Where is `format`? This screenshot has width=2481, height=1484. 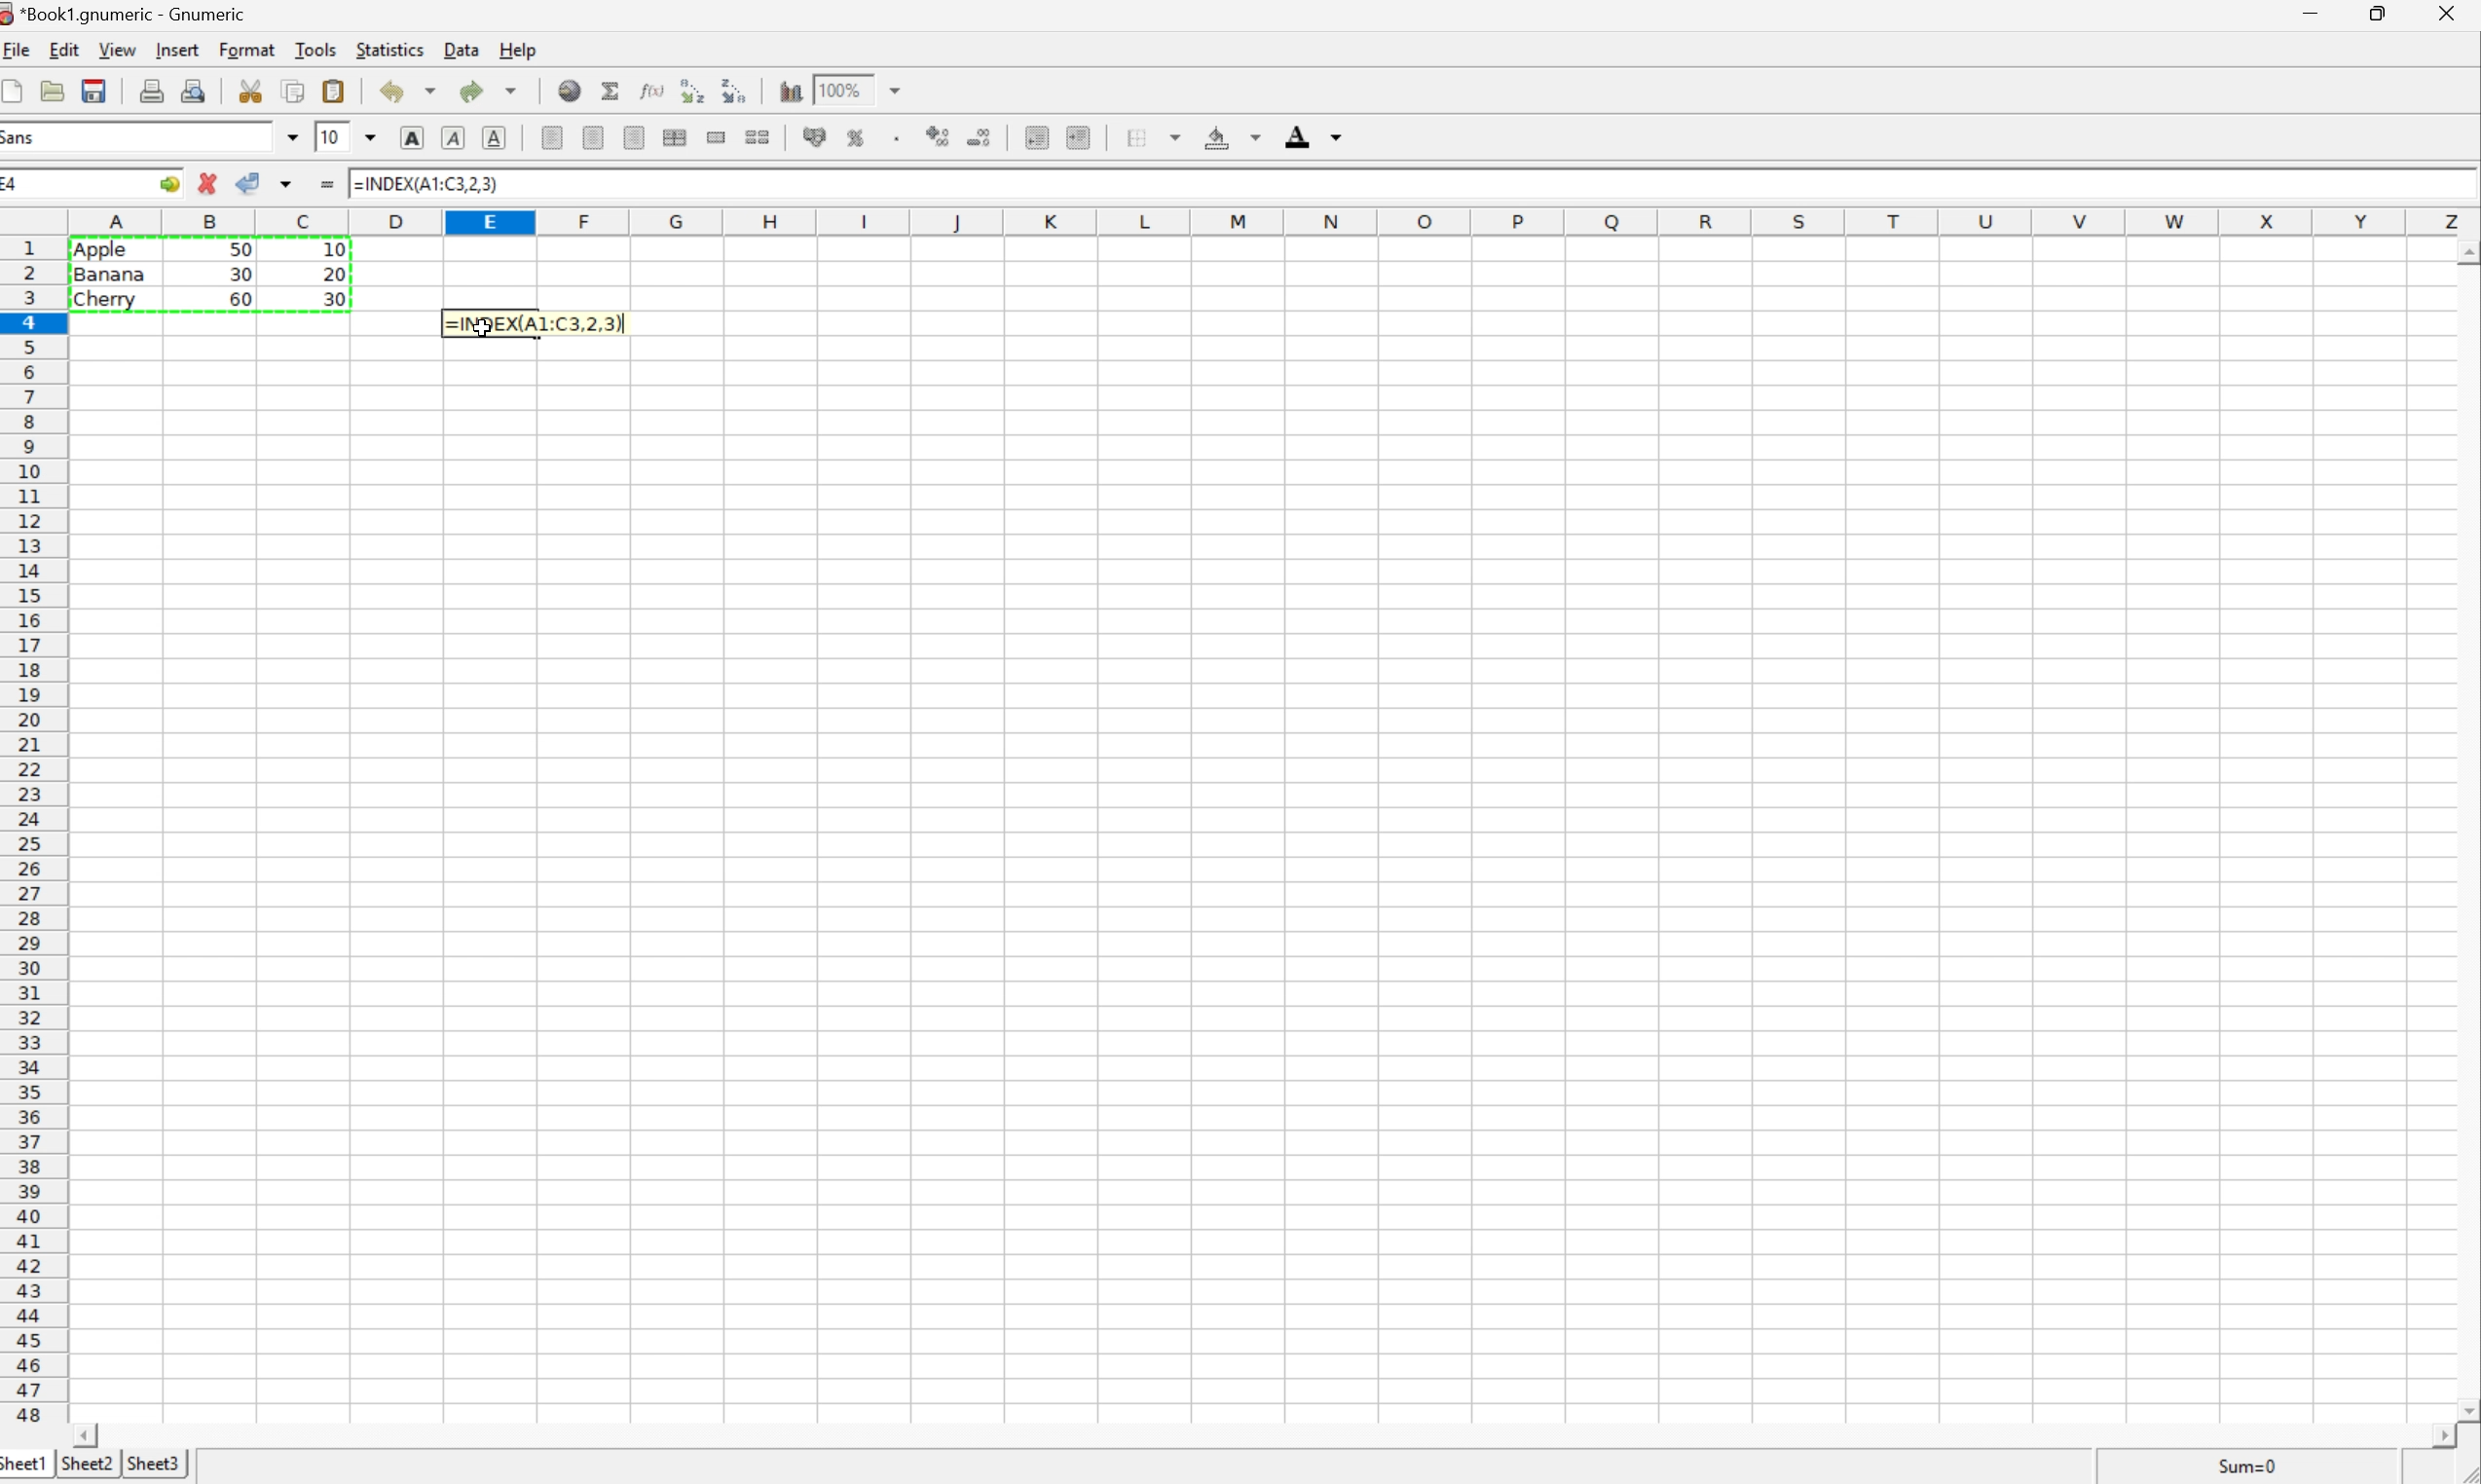
format is located at coordinates (248, 49).